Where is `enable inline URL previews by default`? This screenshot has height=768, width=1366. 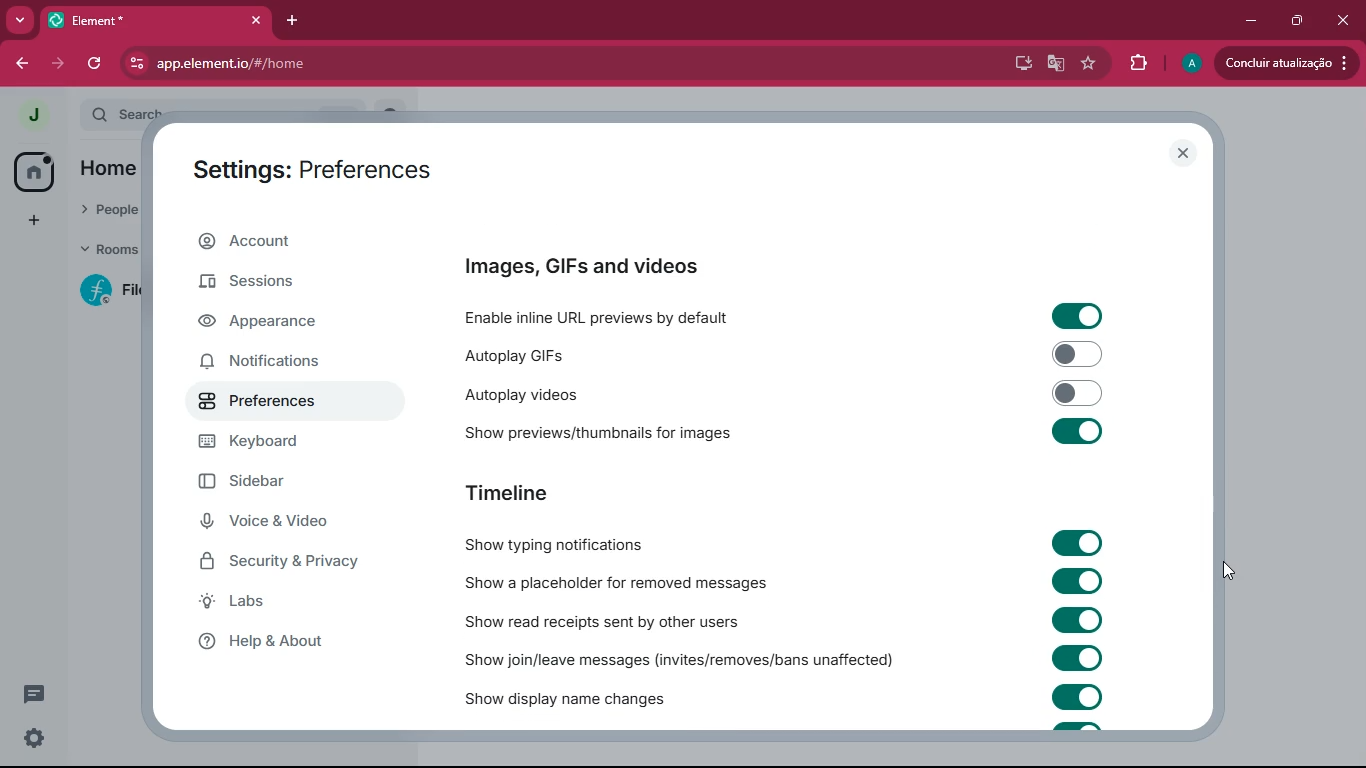 enable inline URL previews by default is located at coordinates (648, 316).